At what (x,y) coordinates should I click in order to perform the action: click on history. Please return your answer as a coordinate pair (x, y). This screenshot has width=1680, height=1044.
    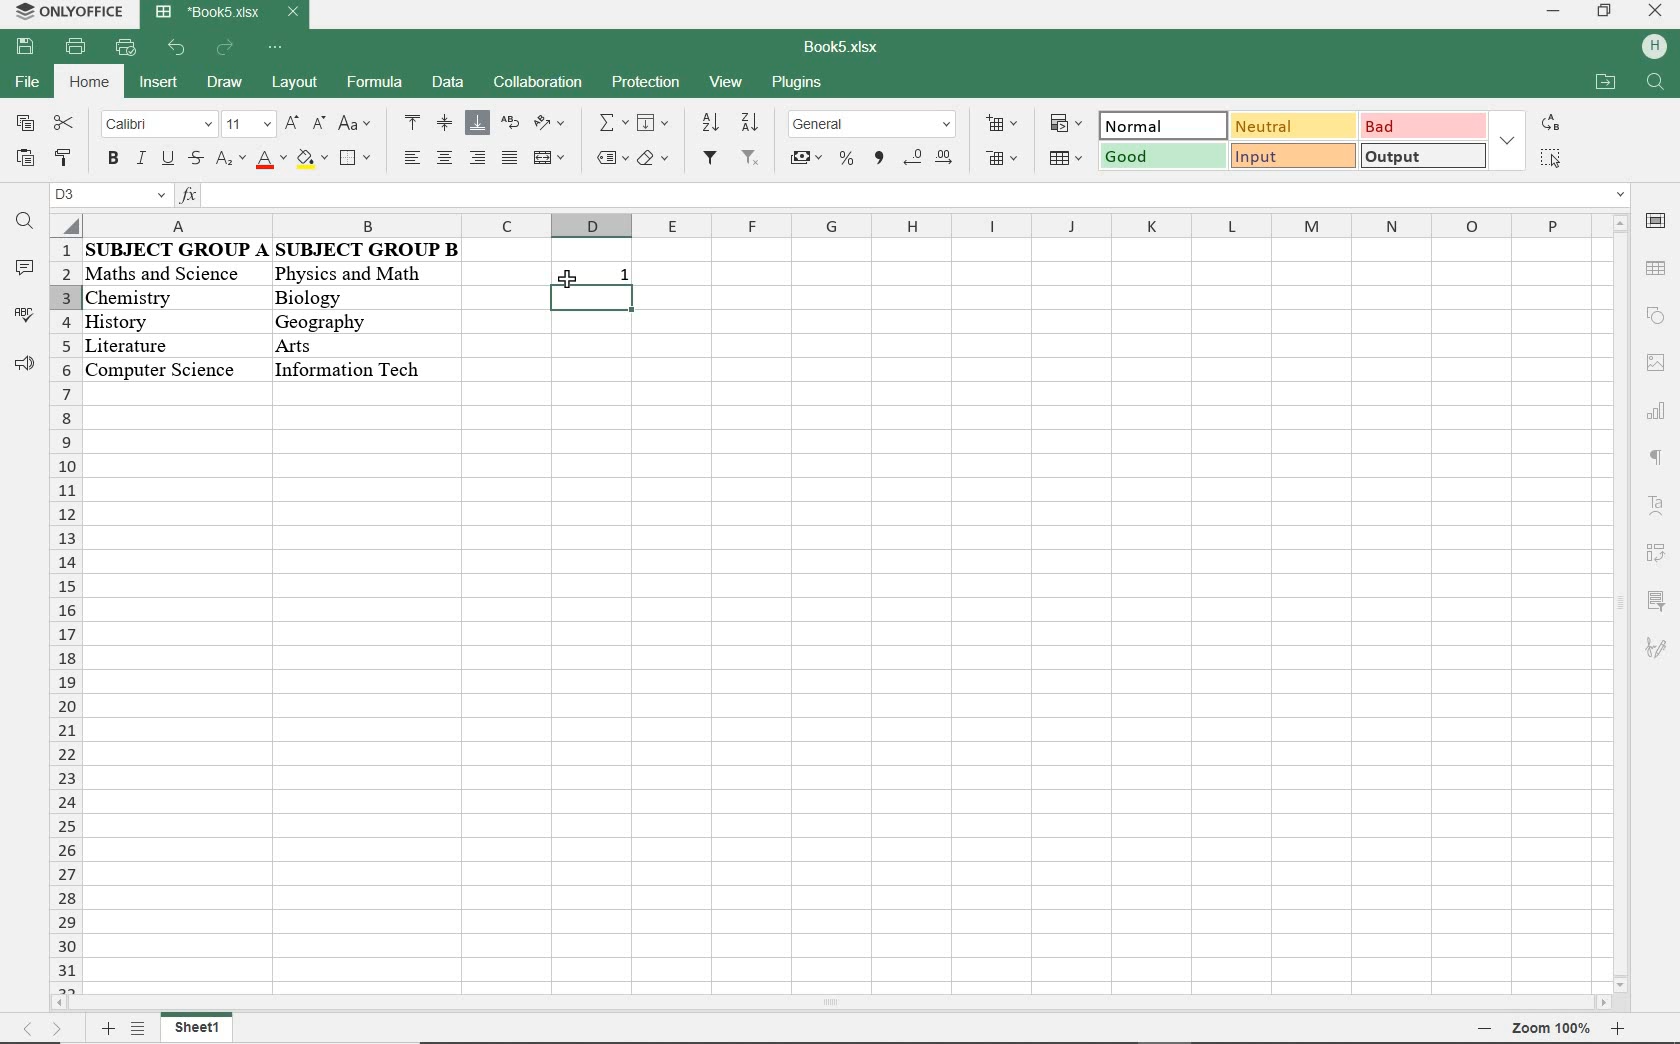
    Looking at the image, I should click on (165, 319).